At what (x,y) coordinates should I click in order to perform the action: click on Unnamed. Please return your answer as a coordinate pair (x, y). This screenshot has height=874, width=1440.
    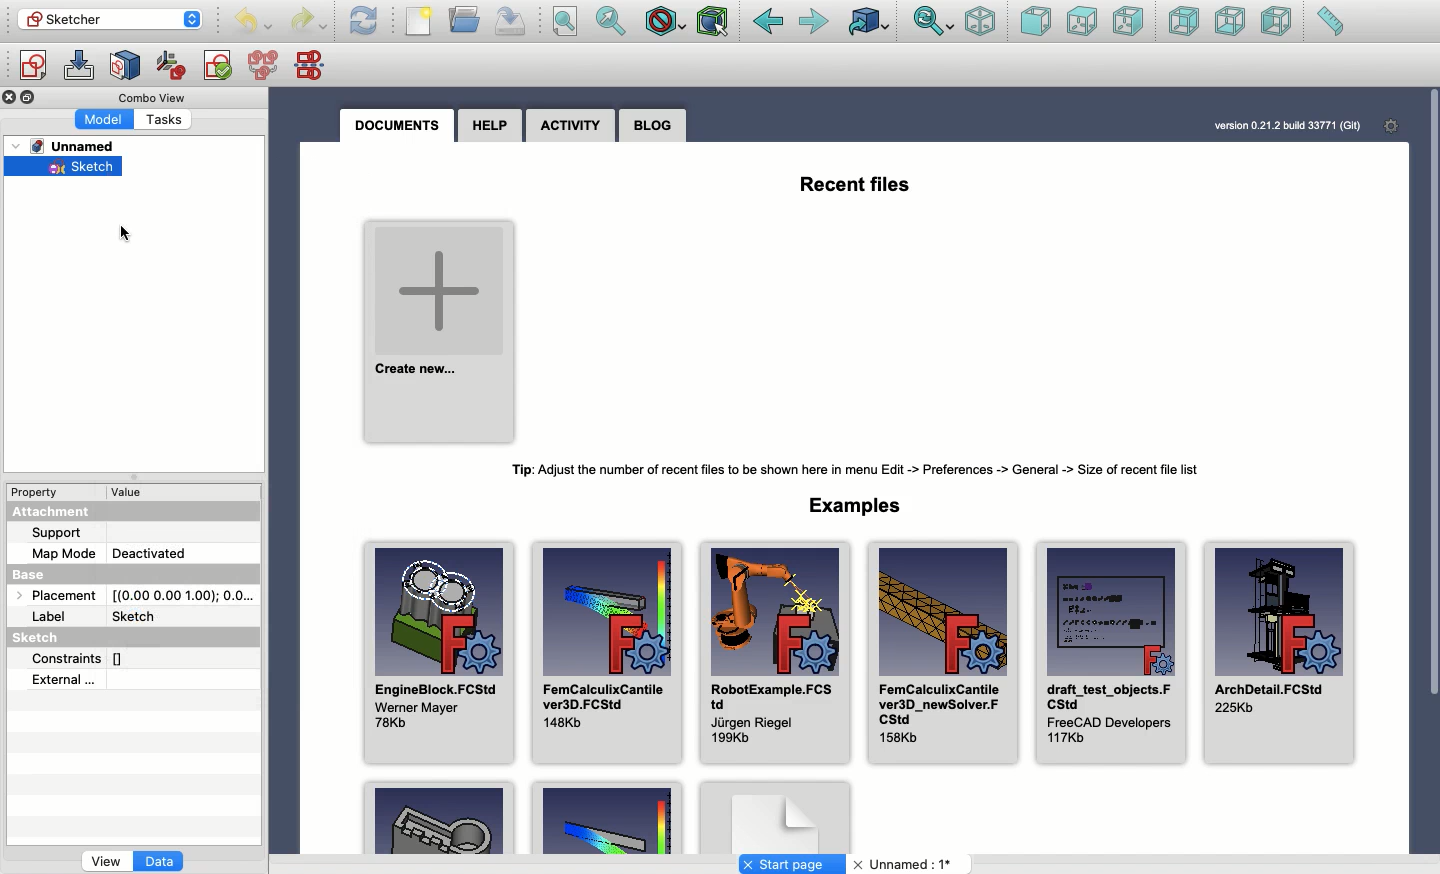
    Looking at the image, I should click on (71, 147).